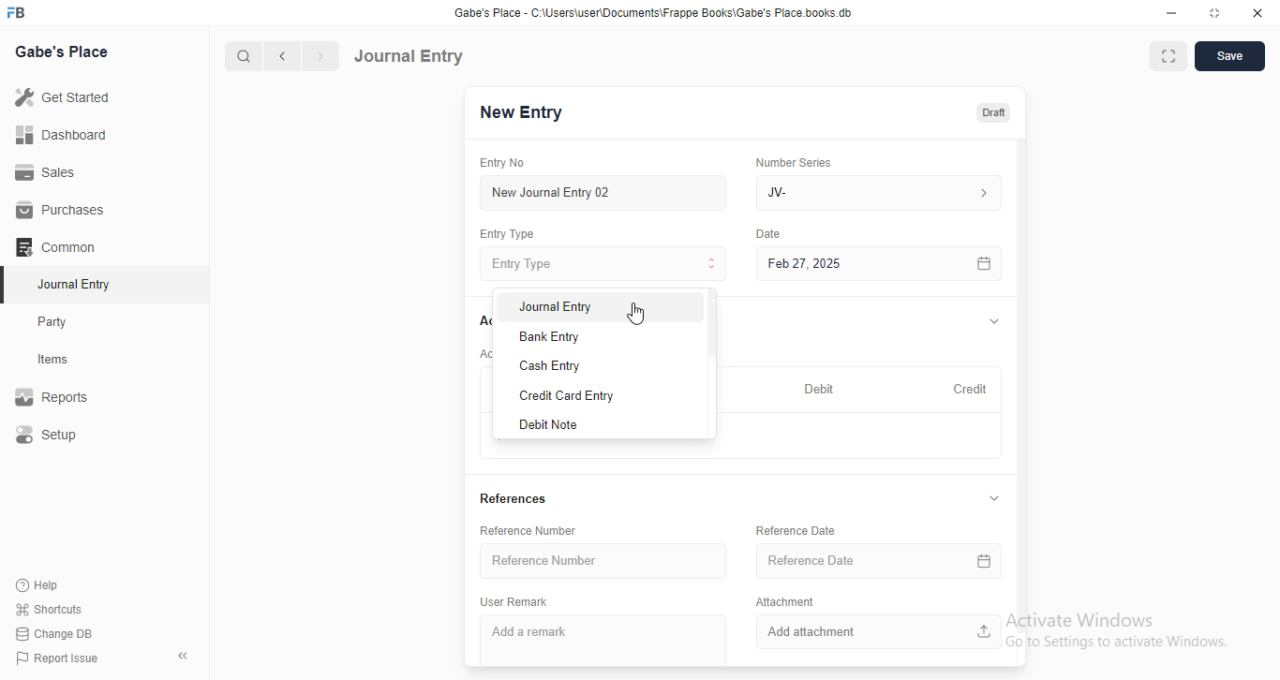  I want to click on Party, so click(54, 322).